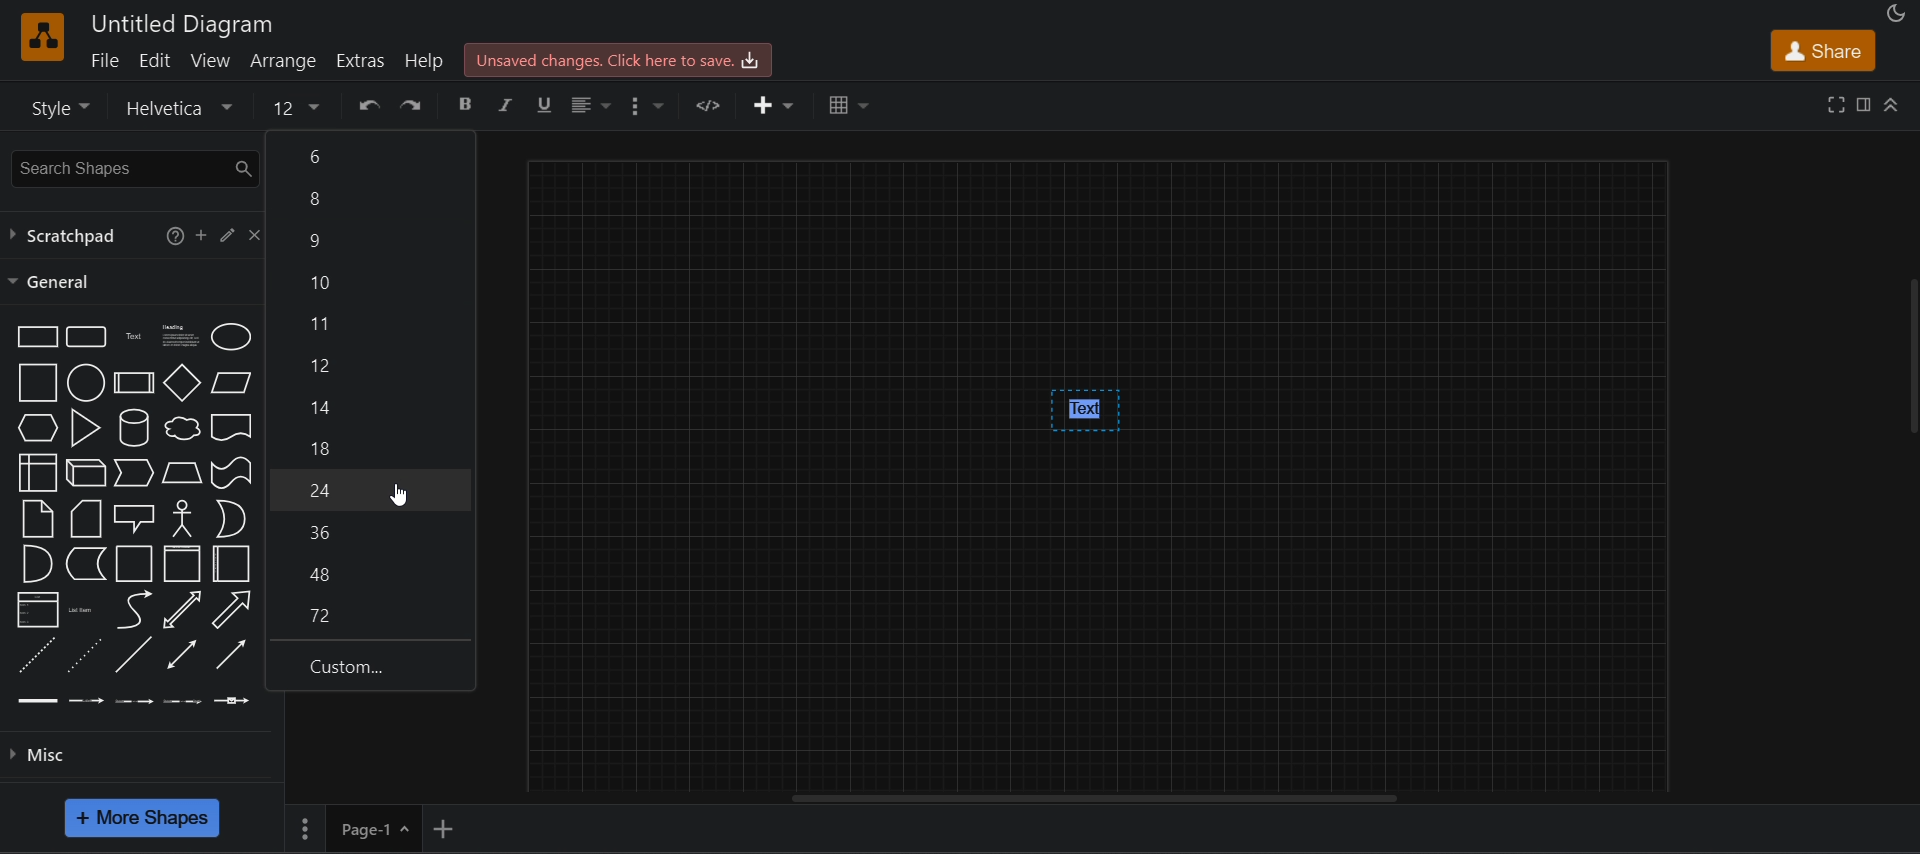 This screenshot has width=1920, height=854. Describe the element at coordinates (256, 235) in the screenshot. I see `close` at that location.